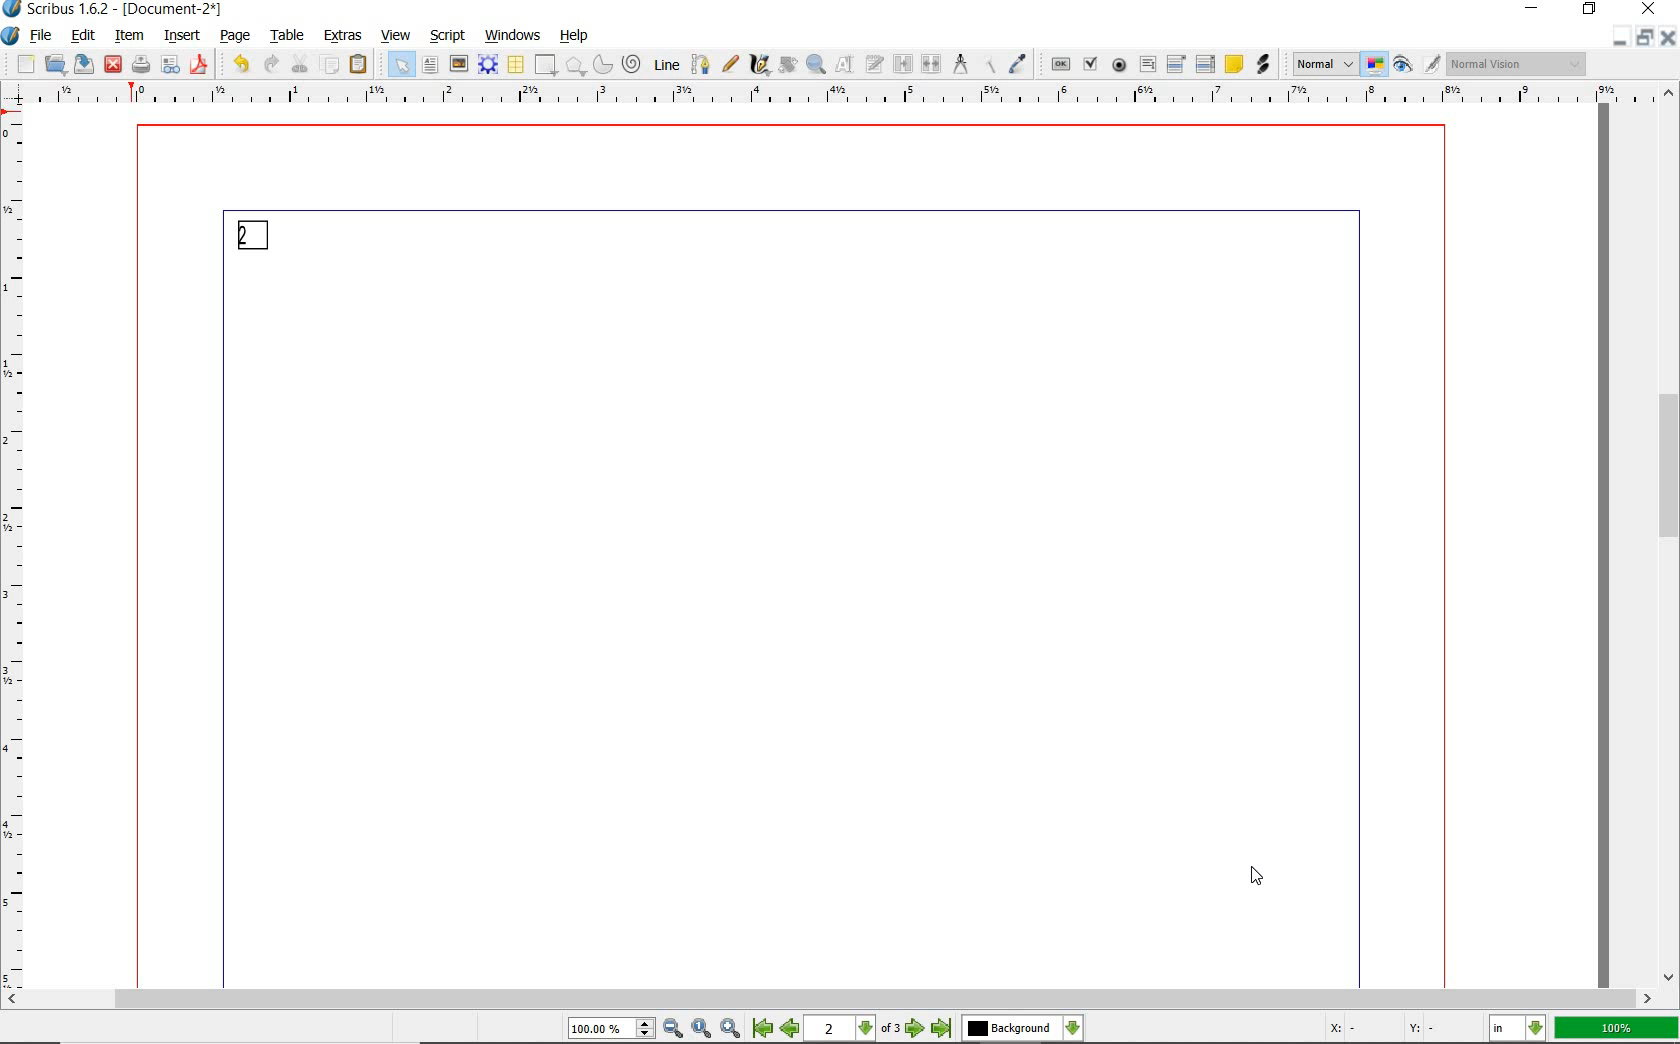  Describe the element at coordinates (701, 64) in the screenshot. I see `Bezier curve` at that location.